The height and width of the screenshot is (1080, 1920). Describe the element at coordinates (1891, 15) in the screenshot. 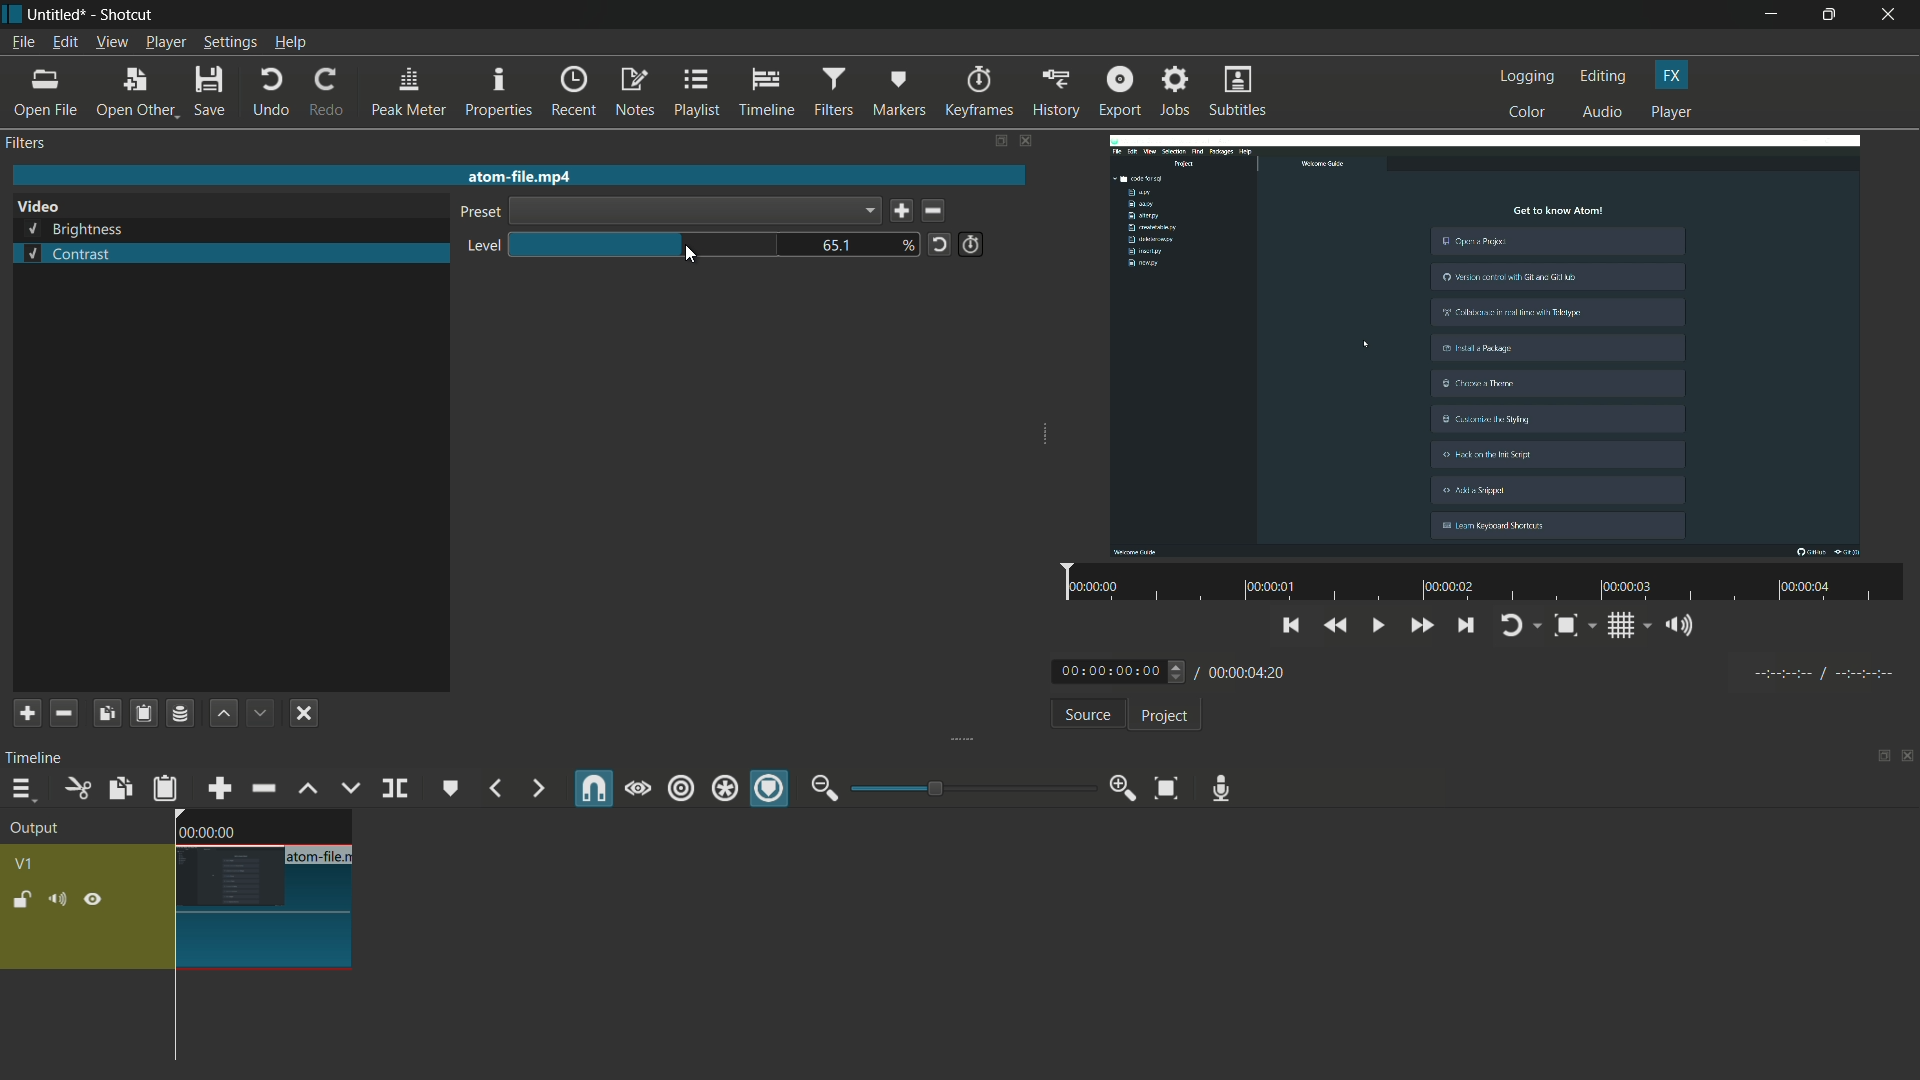

I see `close app` at that location.